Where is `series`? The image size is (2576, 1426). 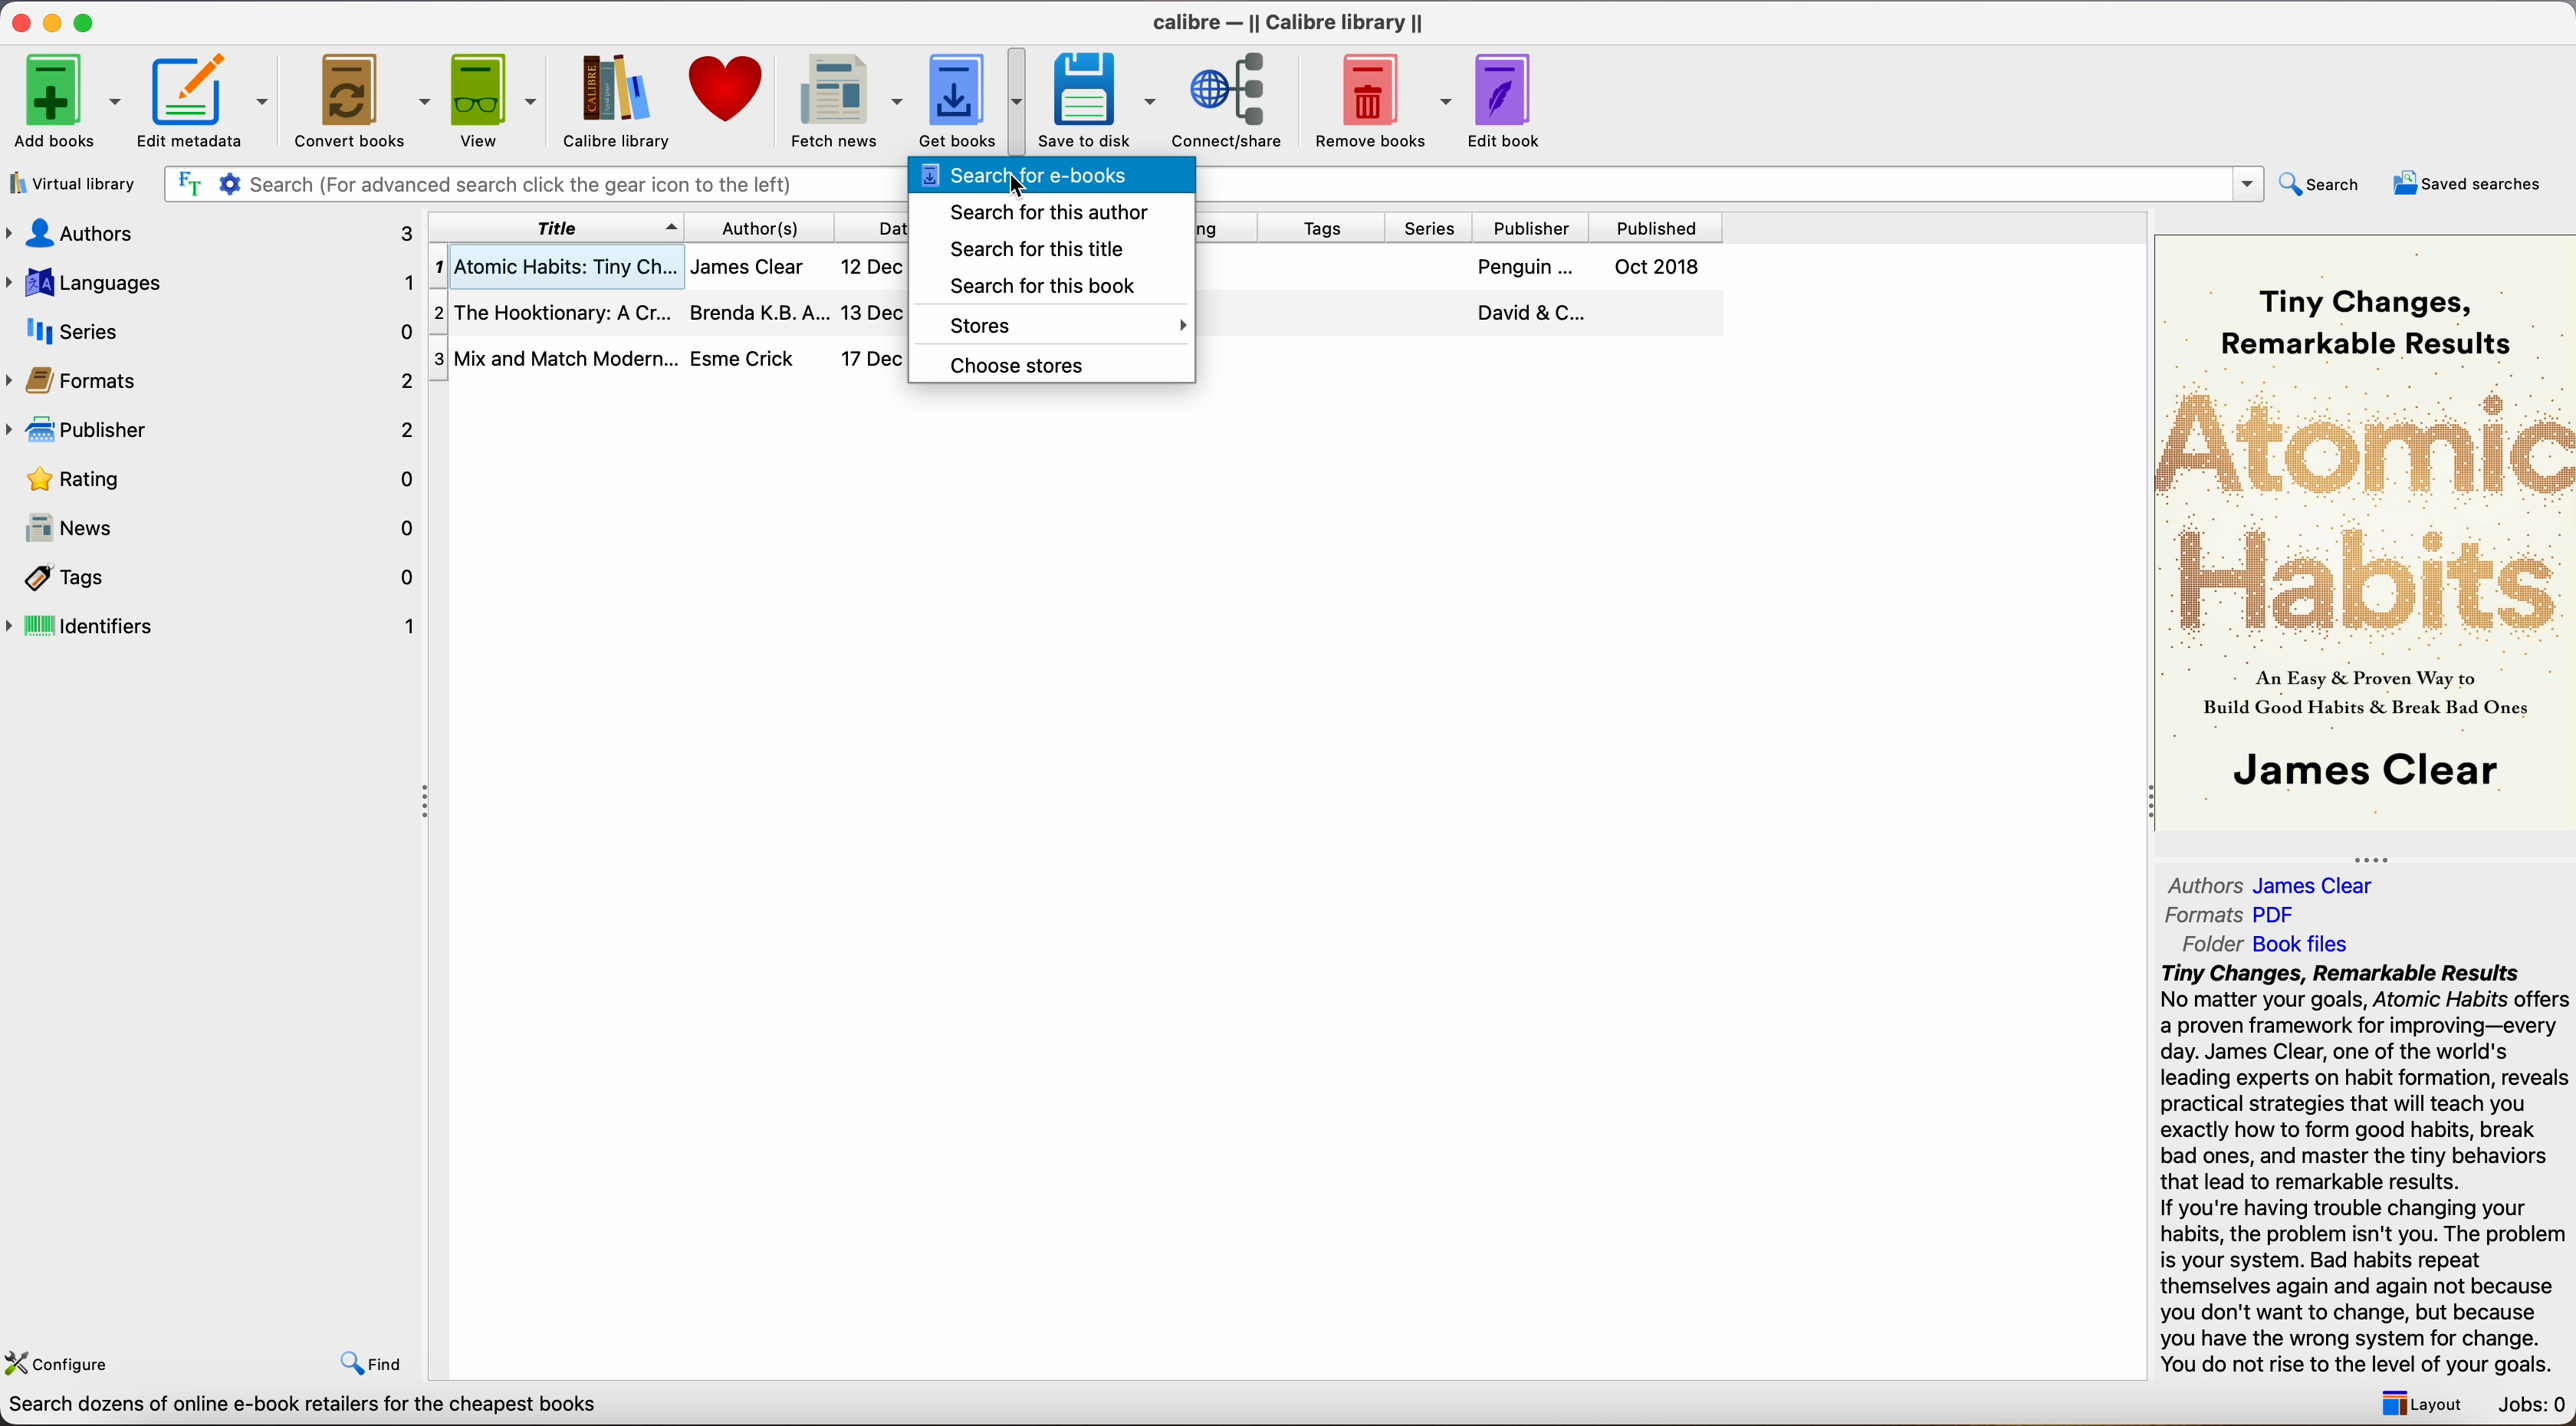 series is located at coordinates (1438, 228).